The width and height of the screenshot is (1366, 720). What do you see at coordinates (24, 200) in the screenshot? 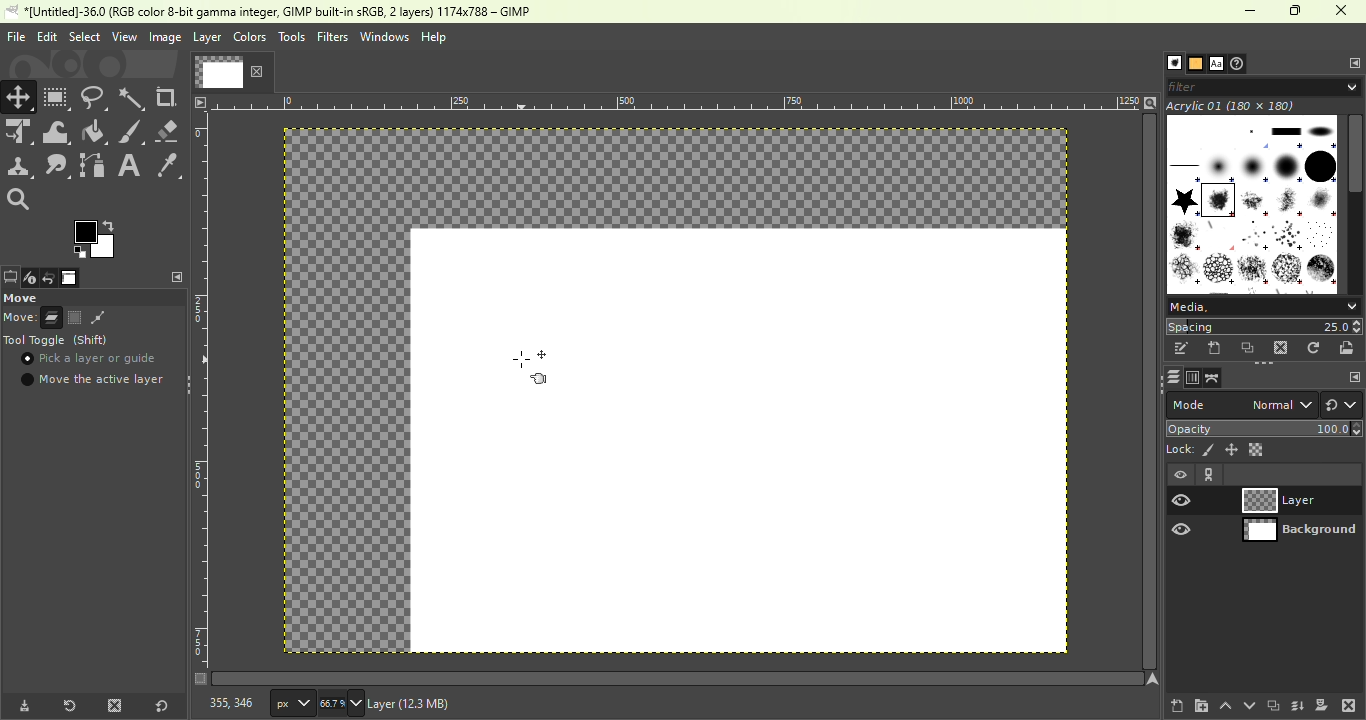
I see `Zoom tool` at bounding box center [24, 200].